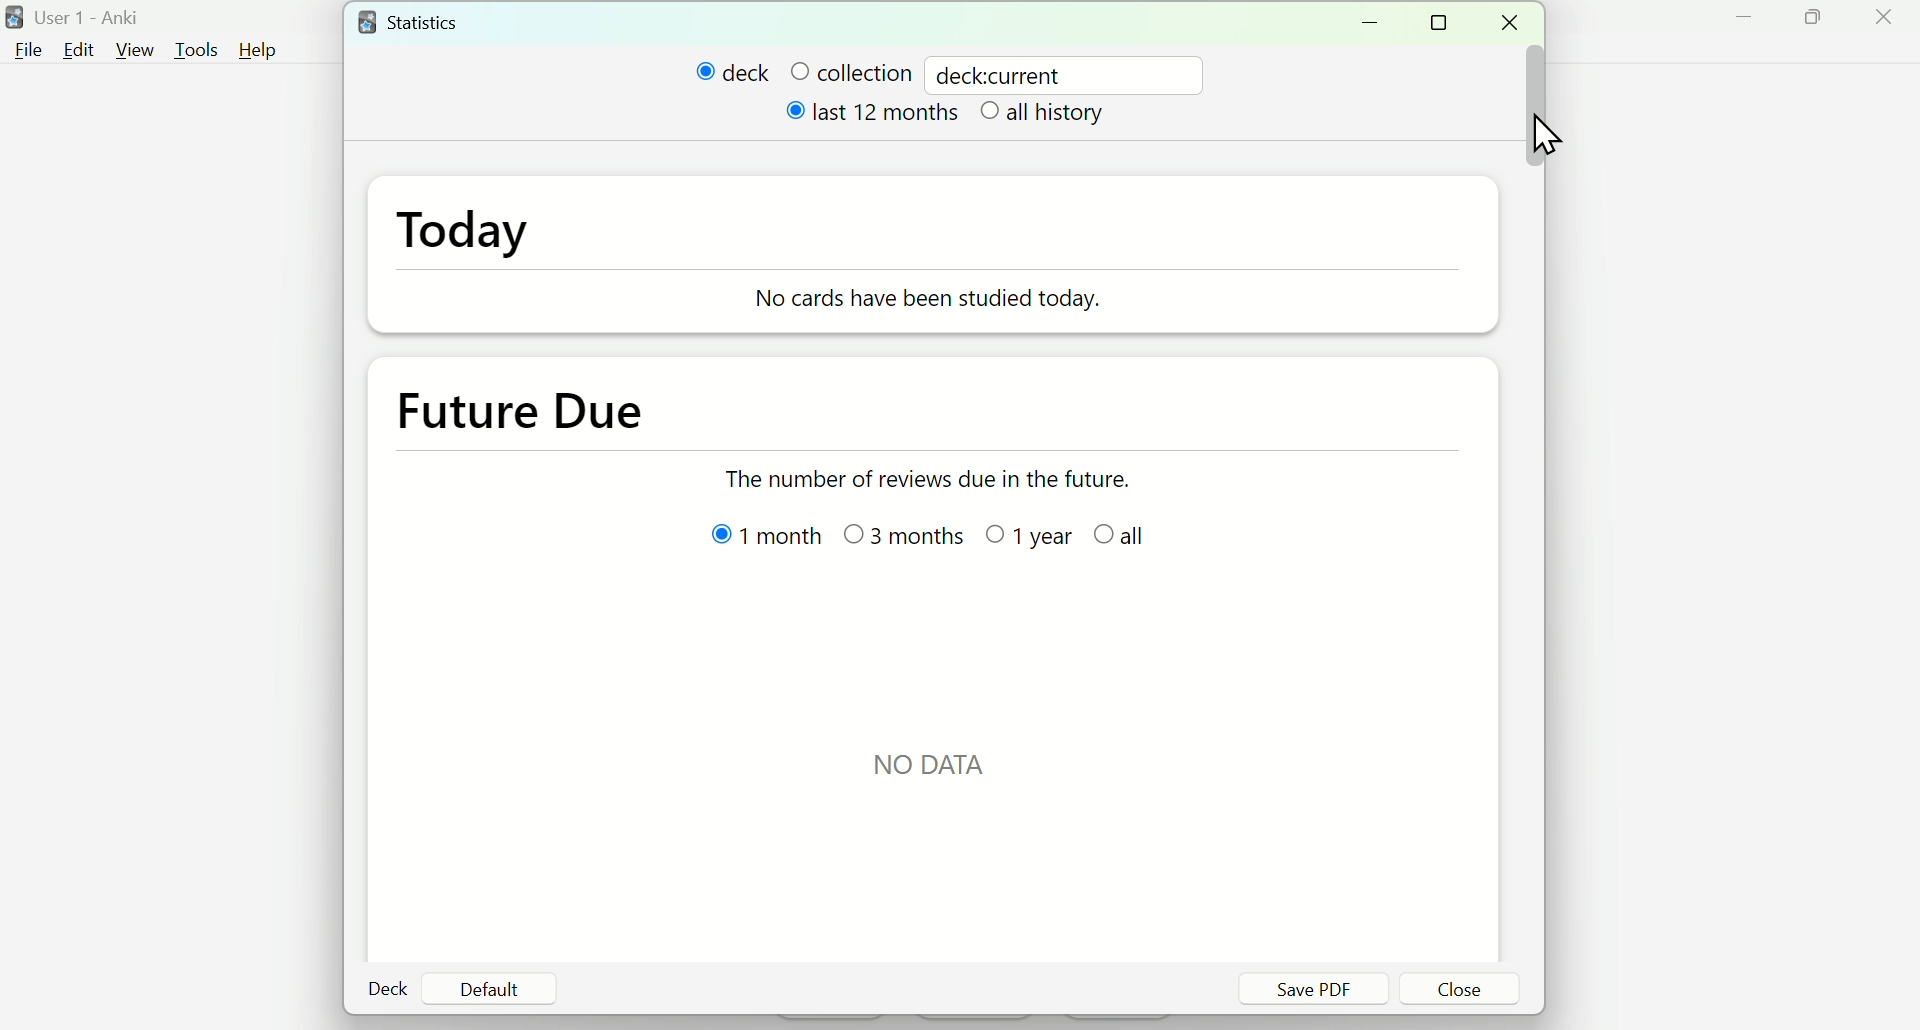 The width and height of the screenshot is (1920, 1030). I want to click on Help, so click(267, 49).